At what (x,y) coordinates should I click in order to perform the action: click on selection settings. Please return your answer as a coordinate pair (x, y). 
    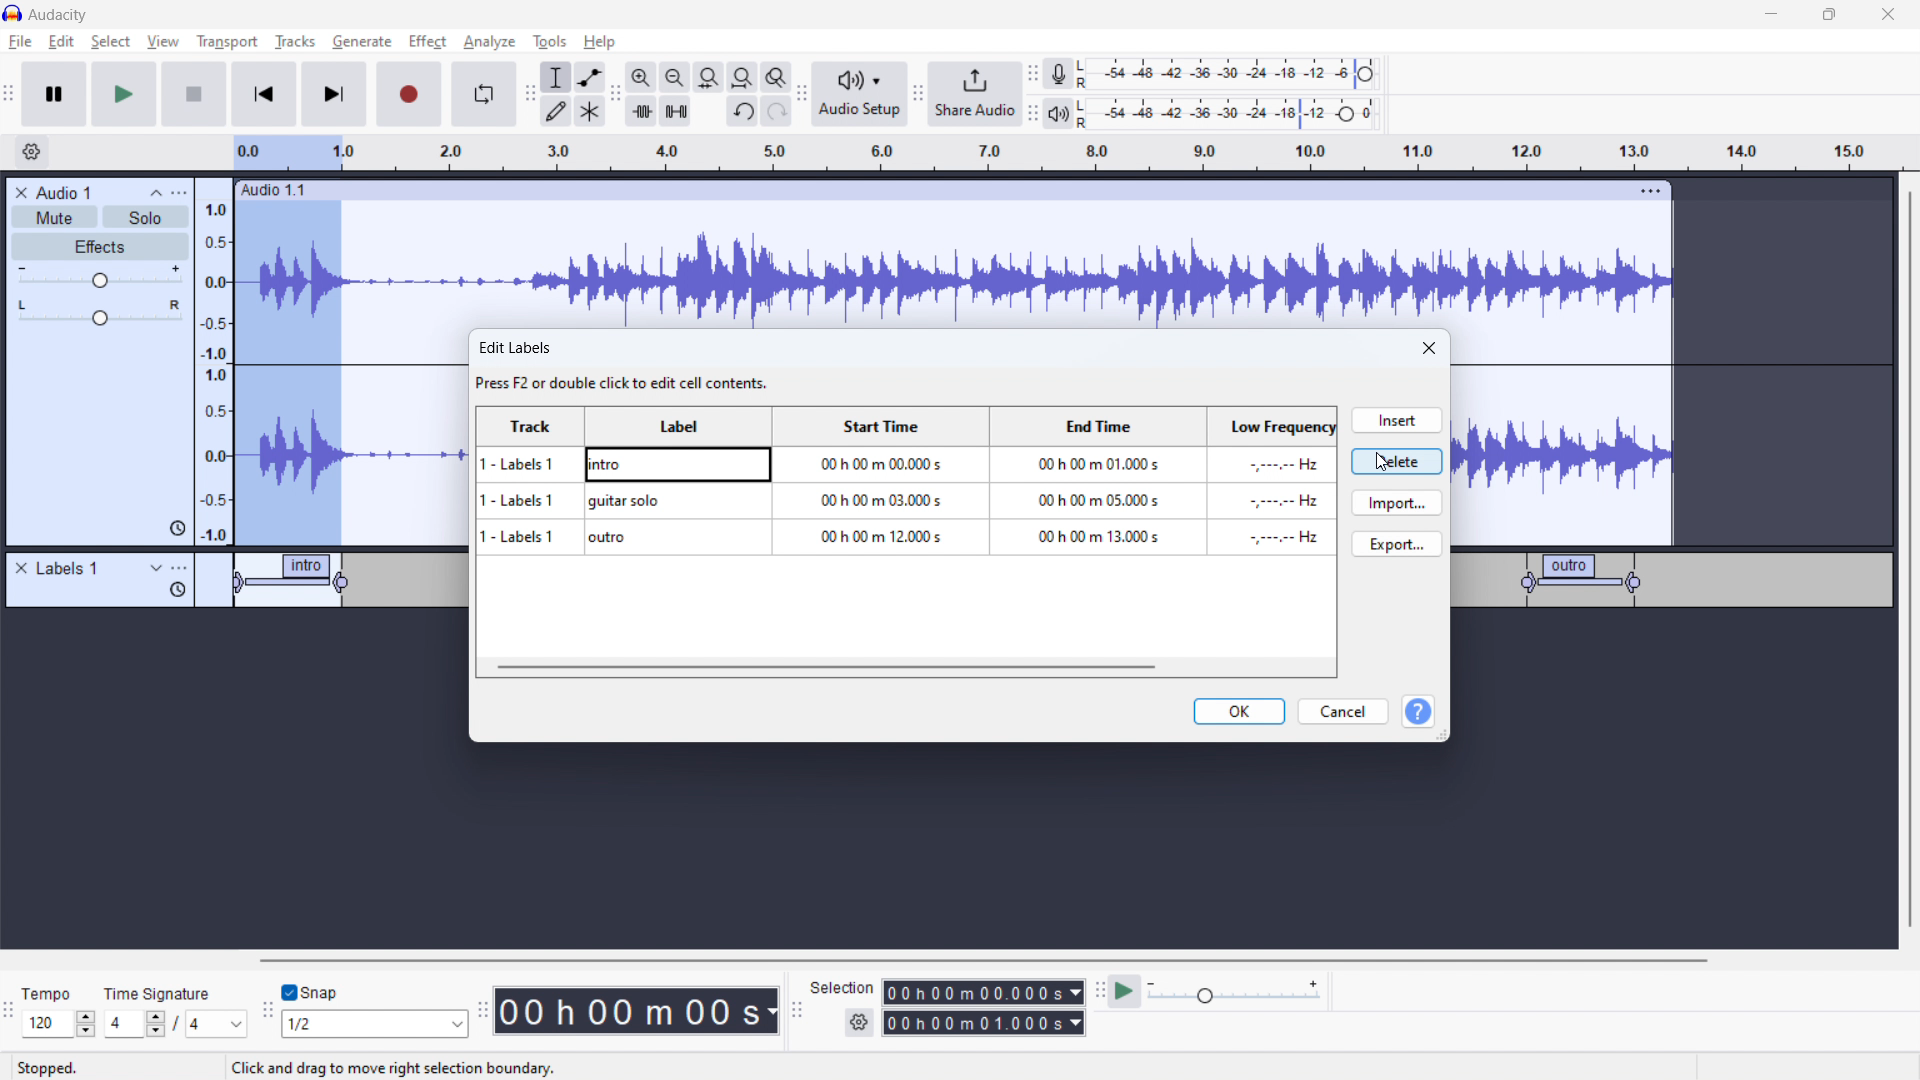
    Looking at the image, I should click on (860, 1023).